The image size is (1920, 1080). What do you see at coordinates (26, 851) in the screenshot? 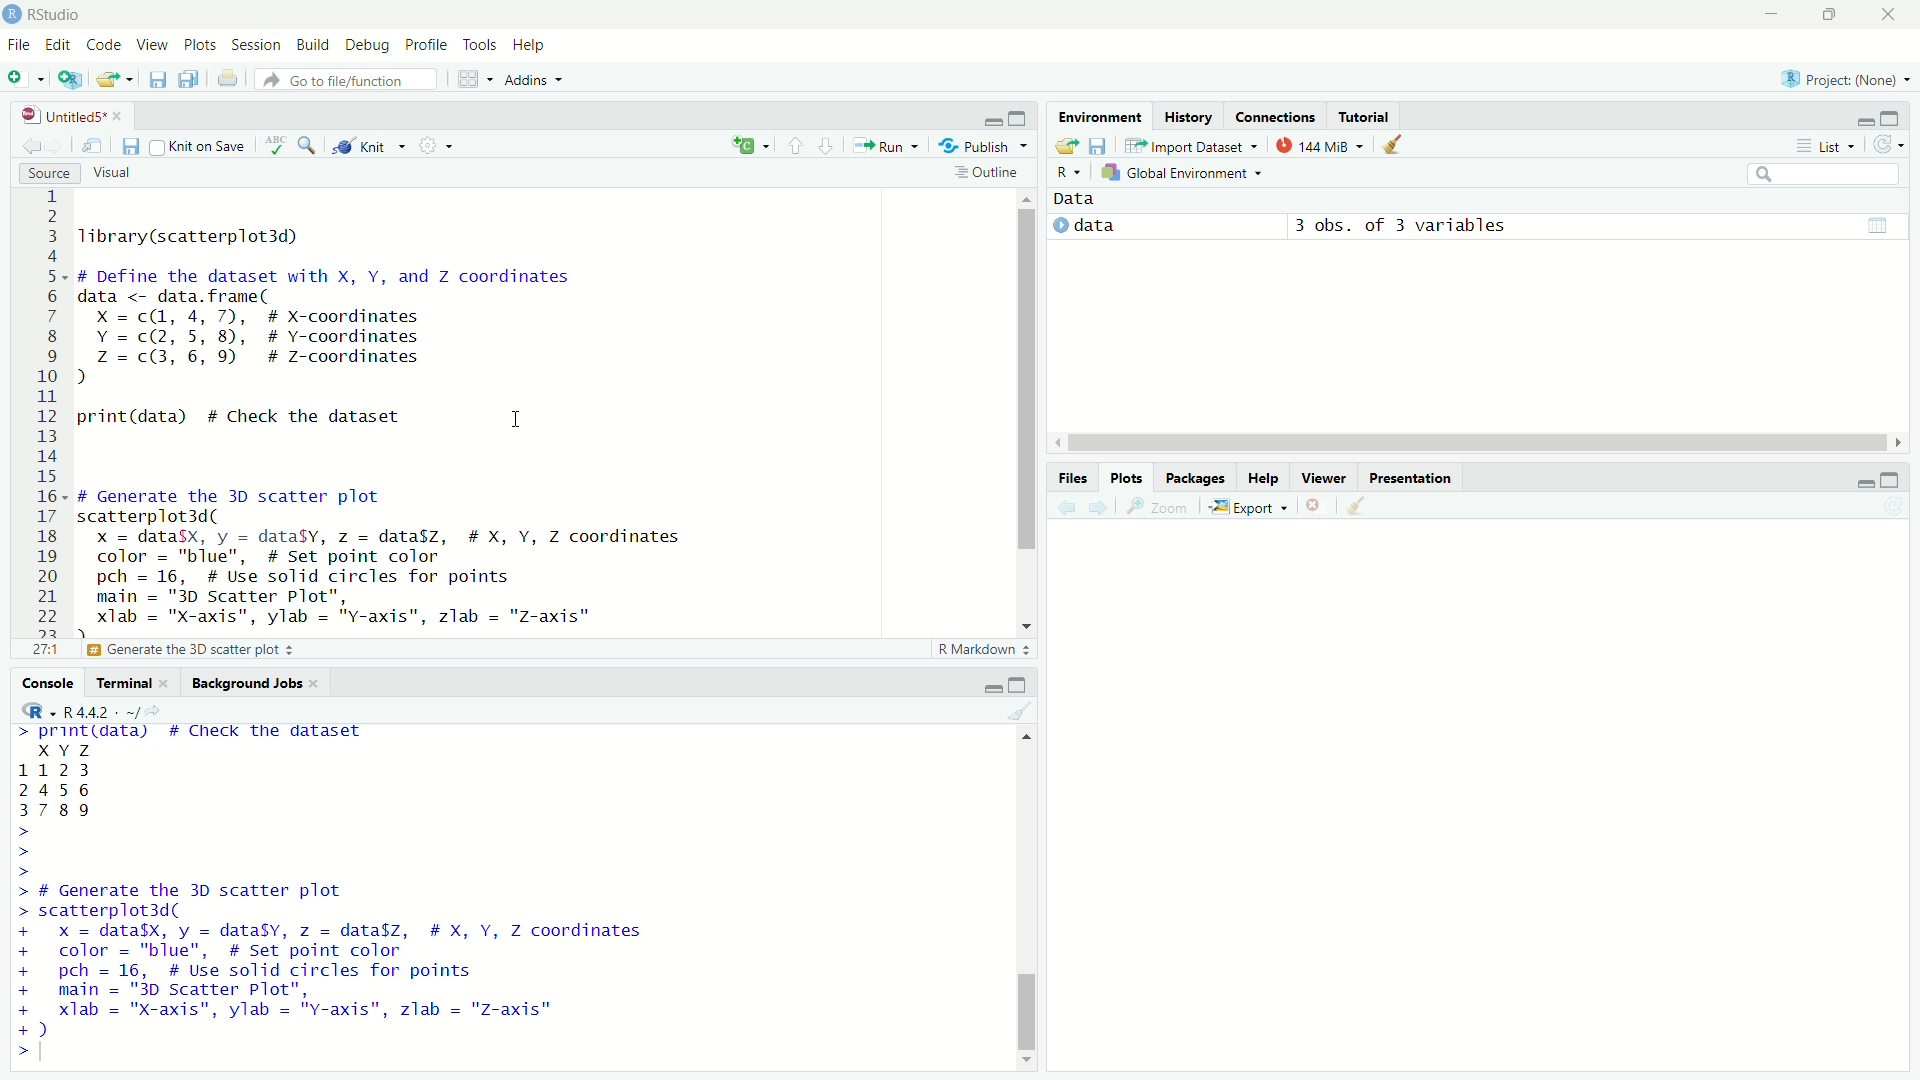
I see `prompt cursor` at bounding box center [26, 851].